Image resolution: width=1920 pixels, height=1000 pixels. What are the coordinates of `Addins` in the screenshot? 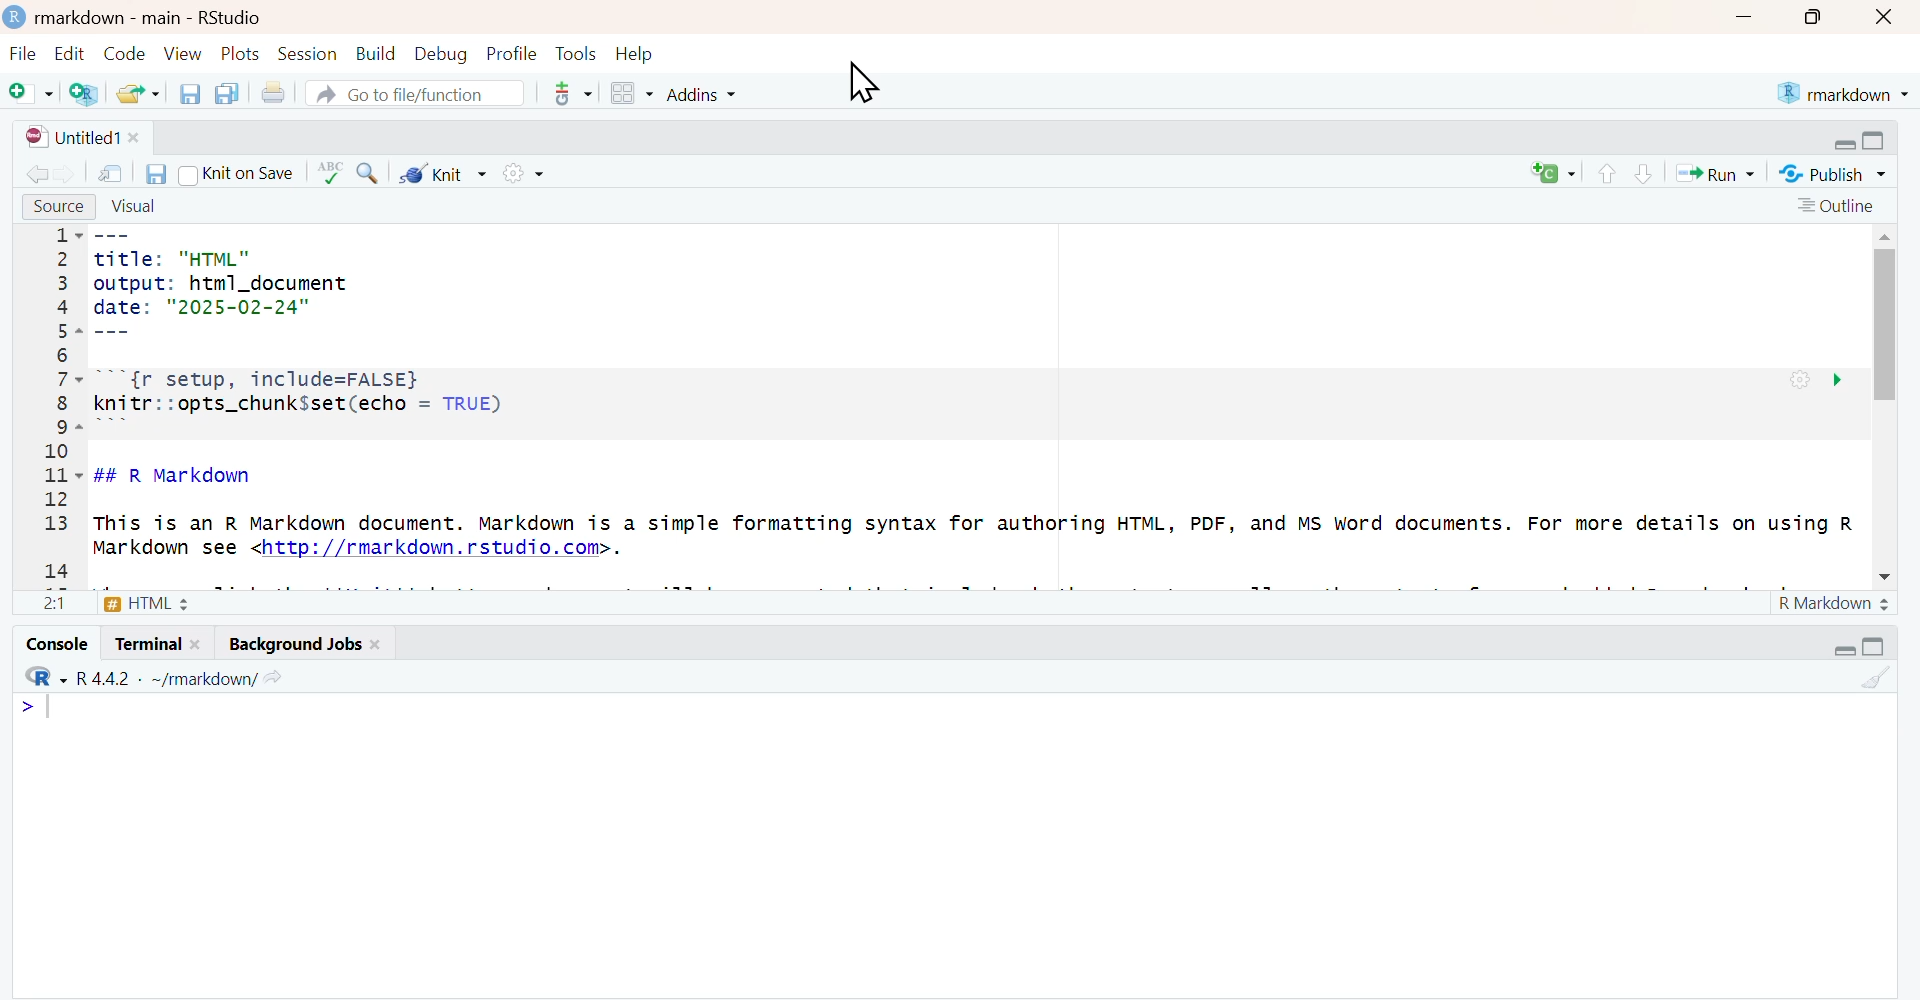 It's located at (699, 93).